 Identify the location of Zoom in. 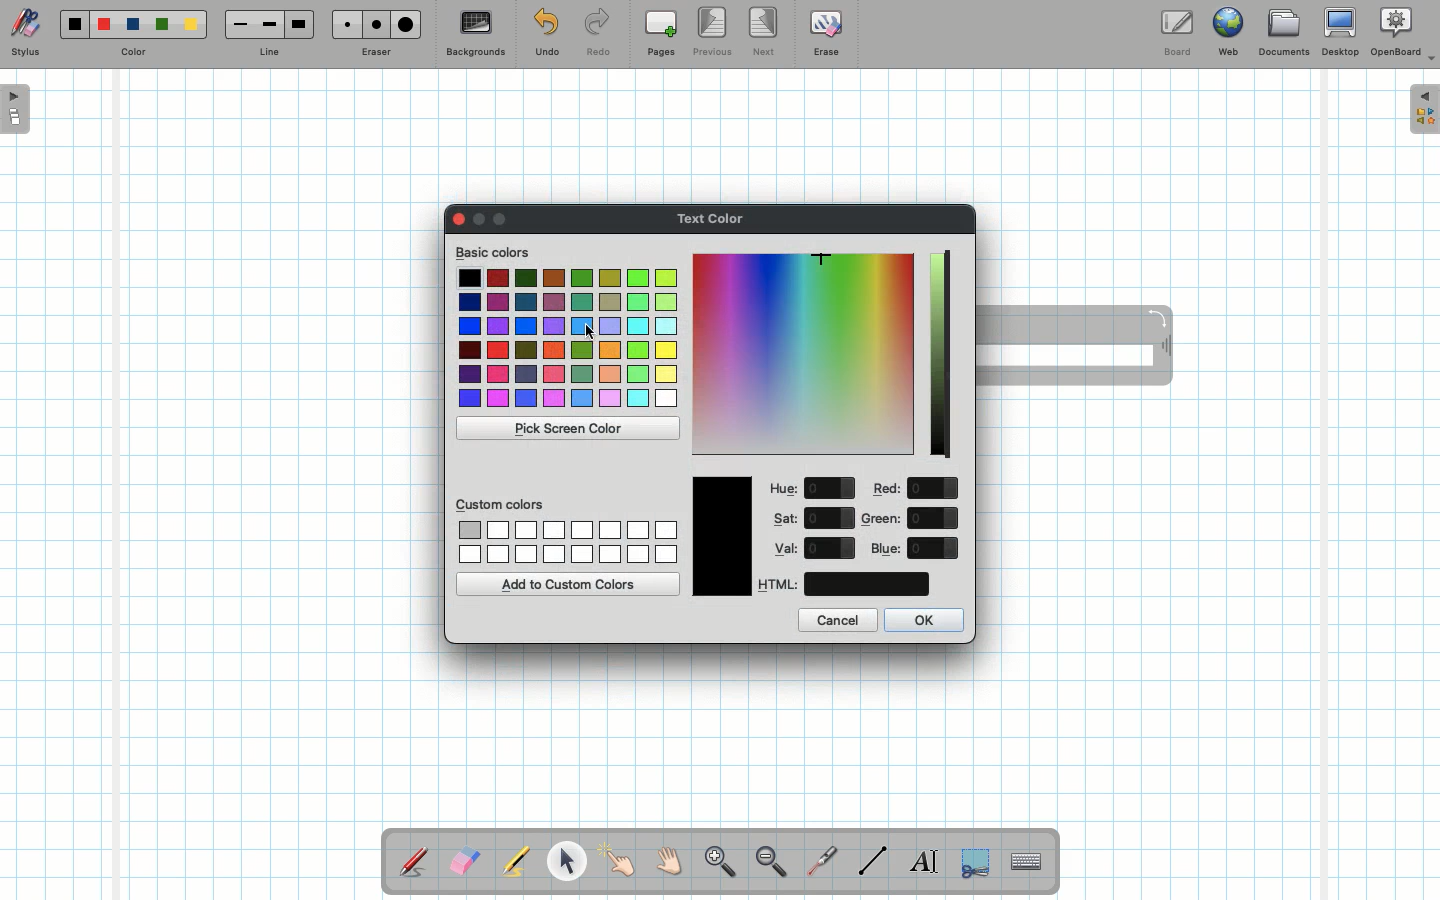
(715, 864).